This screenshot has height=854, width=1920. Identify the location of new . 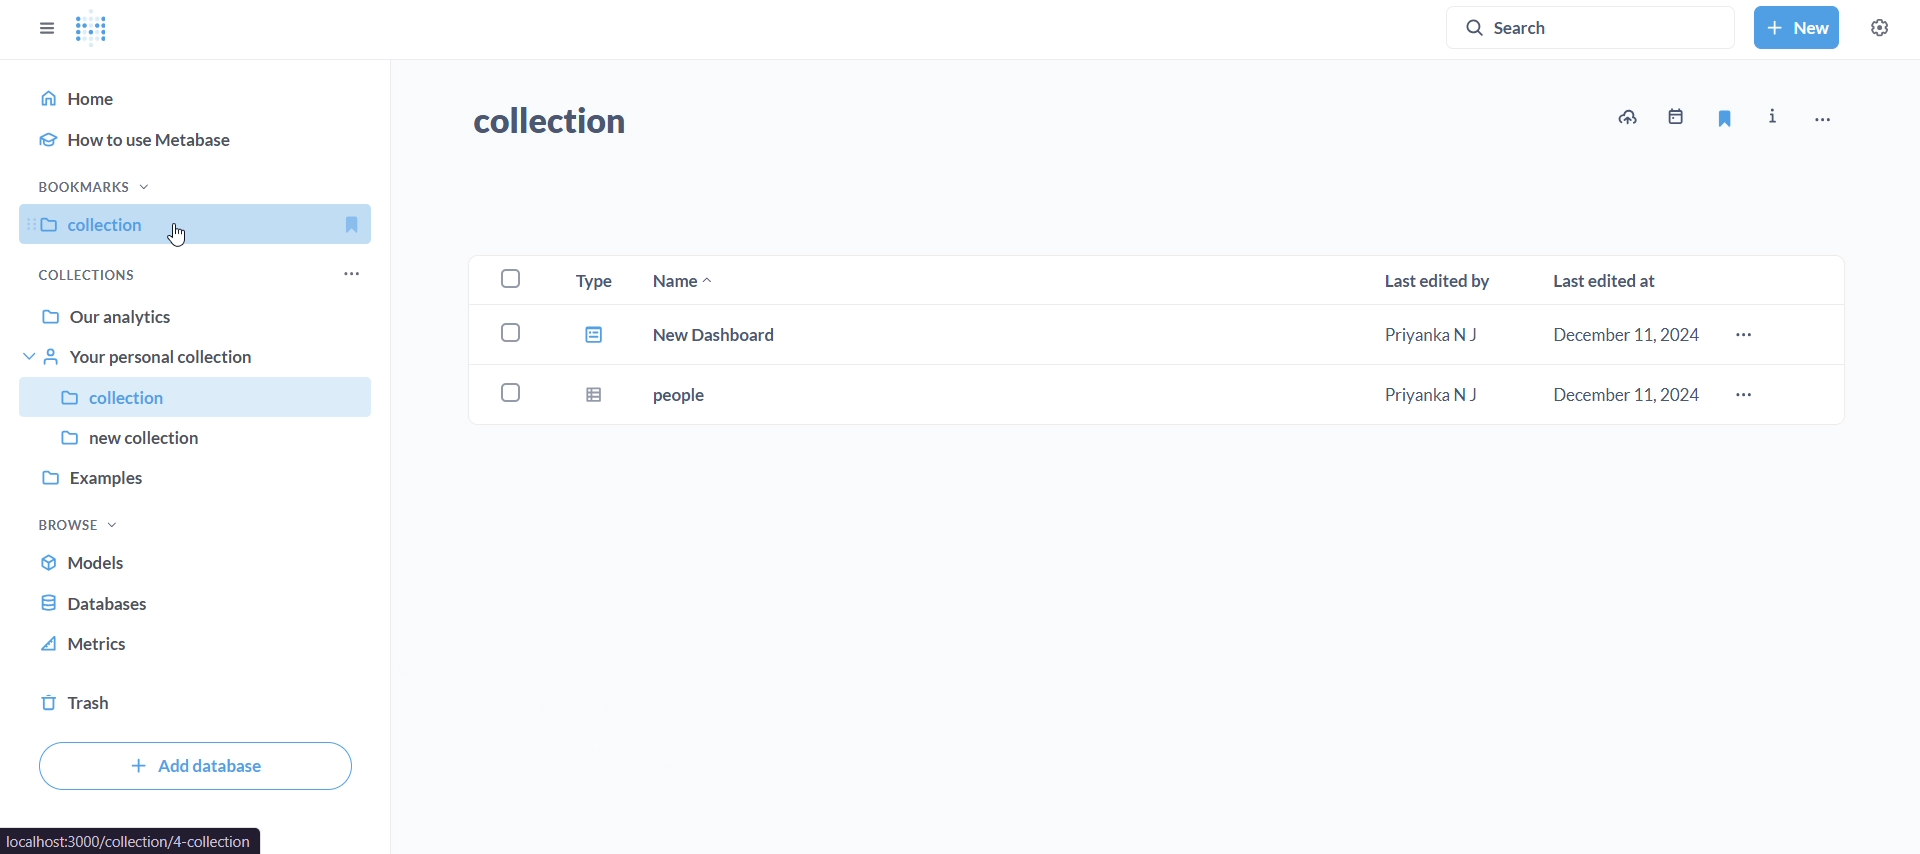
(1796, 28).